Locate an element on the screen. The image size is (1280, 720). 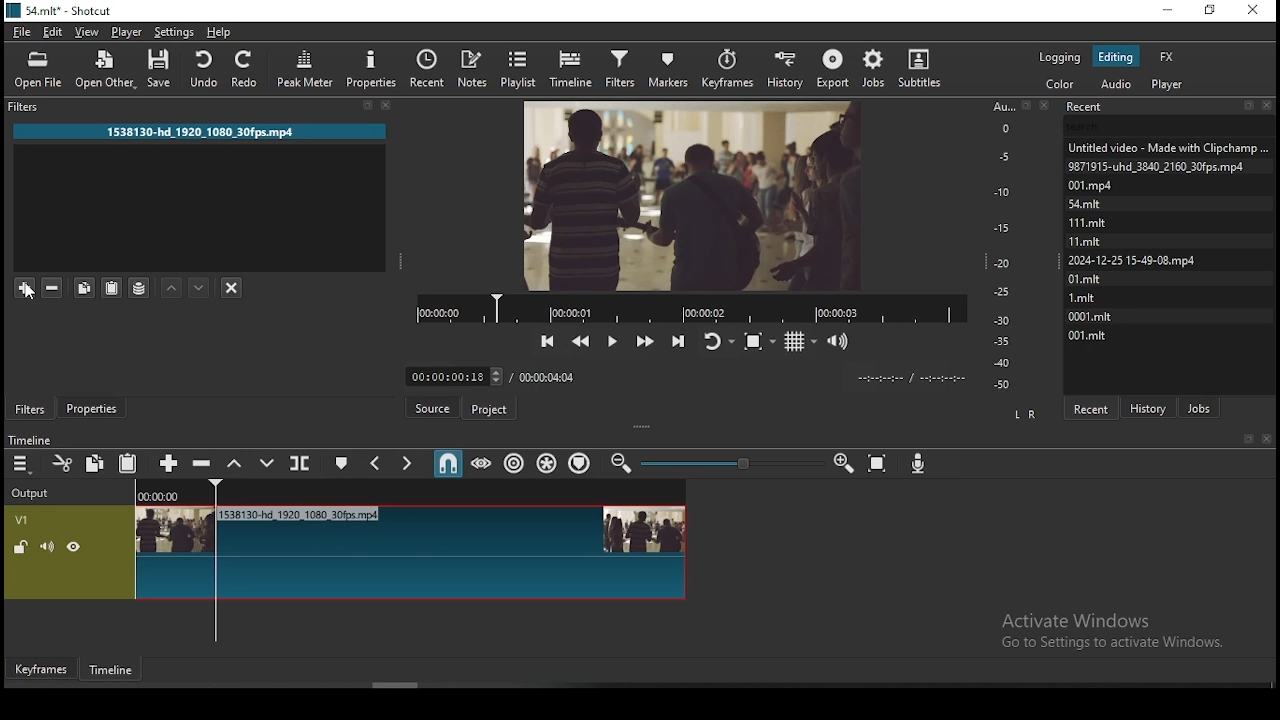
skip to the previous point is located at coordinates (543, 340).